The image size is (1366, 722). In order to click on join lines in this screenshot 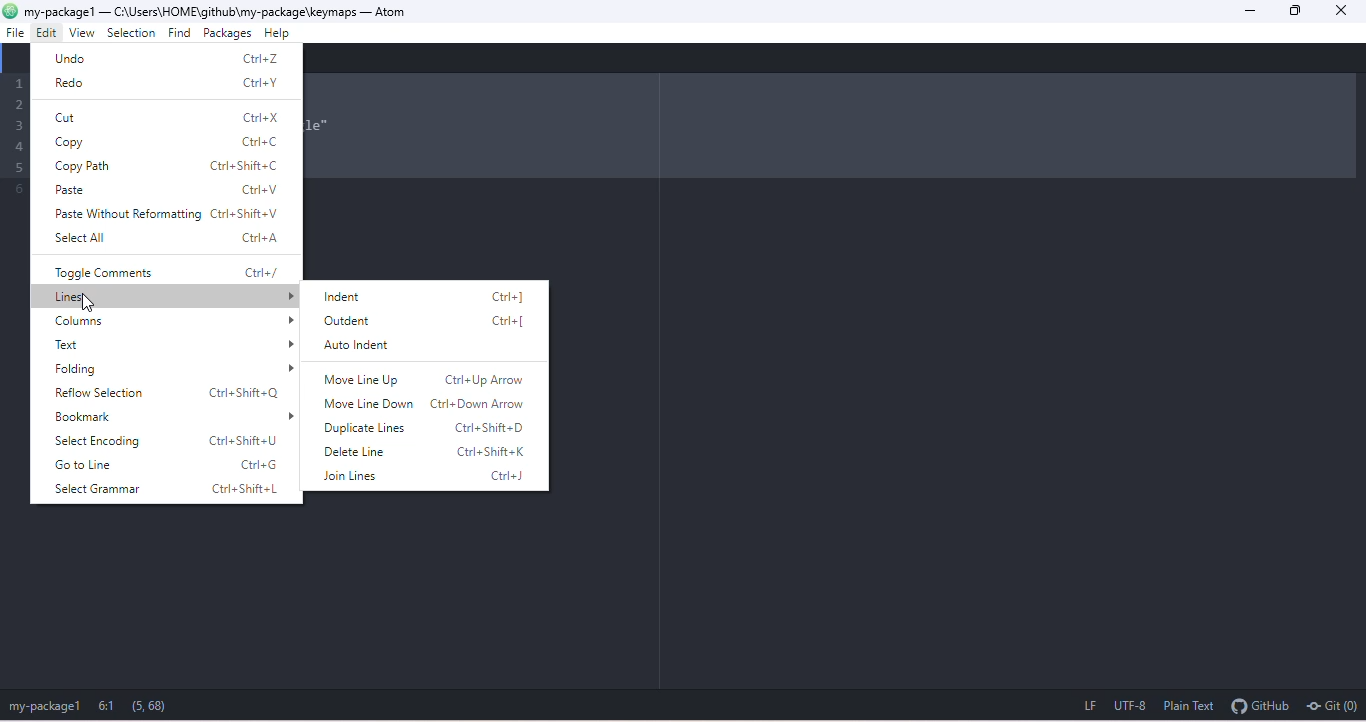, I will do `click(427, 475)`.